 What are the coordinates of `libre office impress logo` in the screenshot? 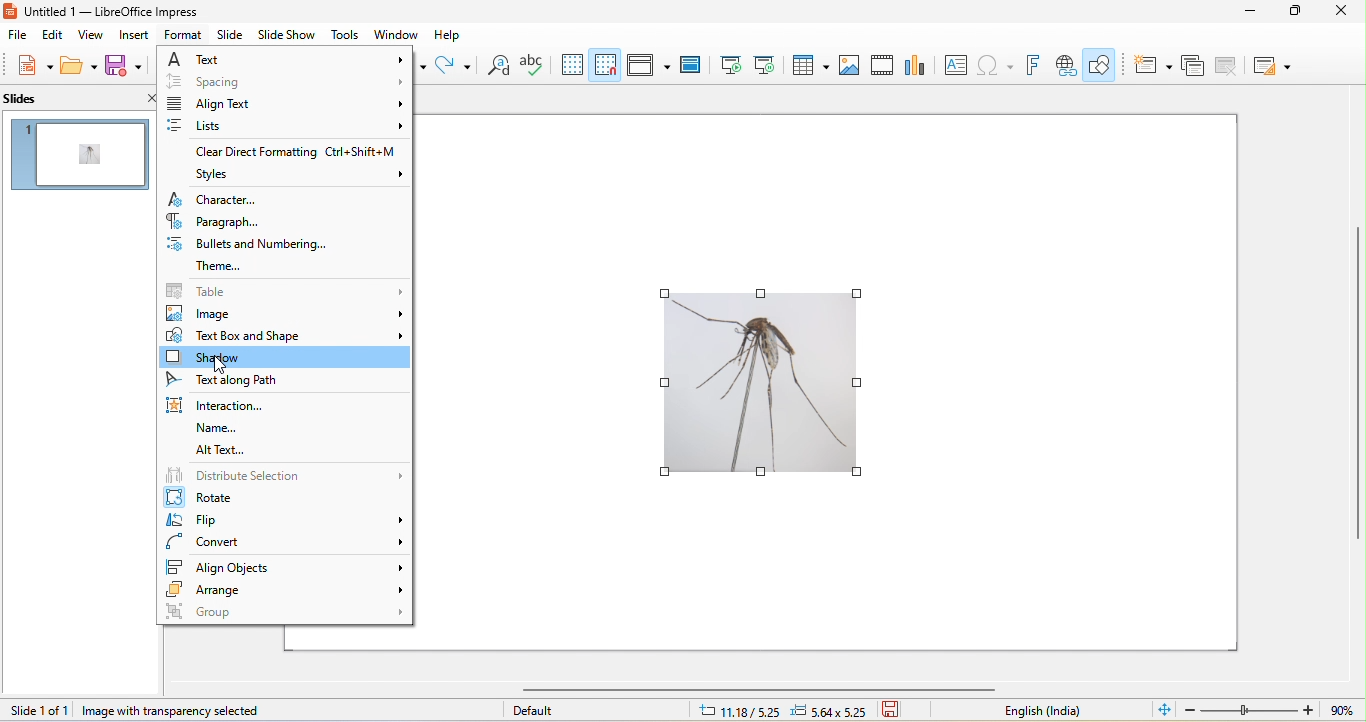 It's located at (9, 11).